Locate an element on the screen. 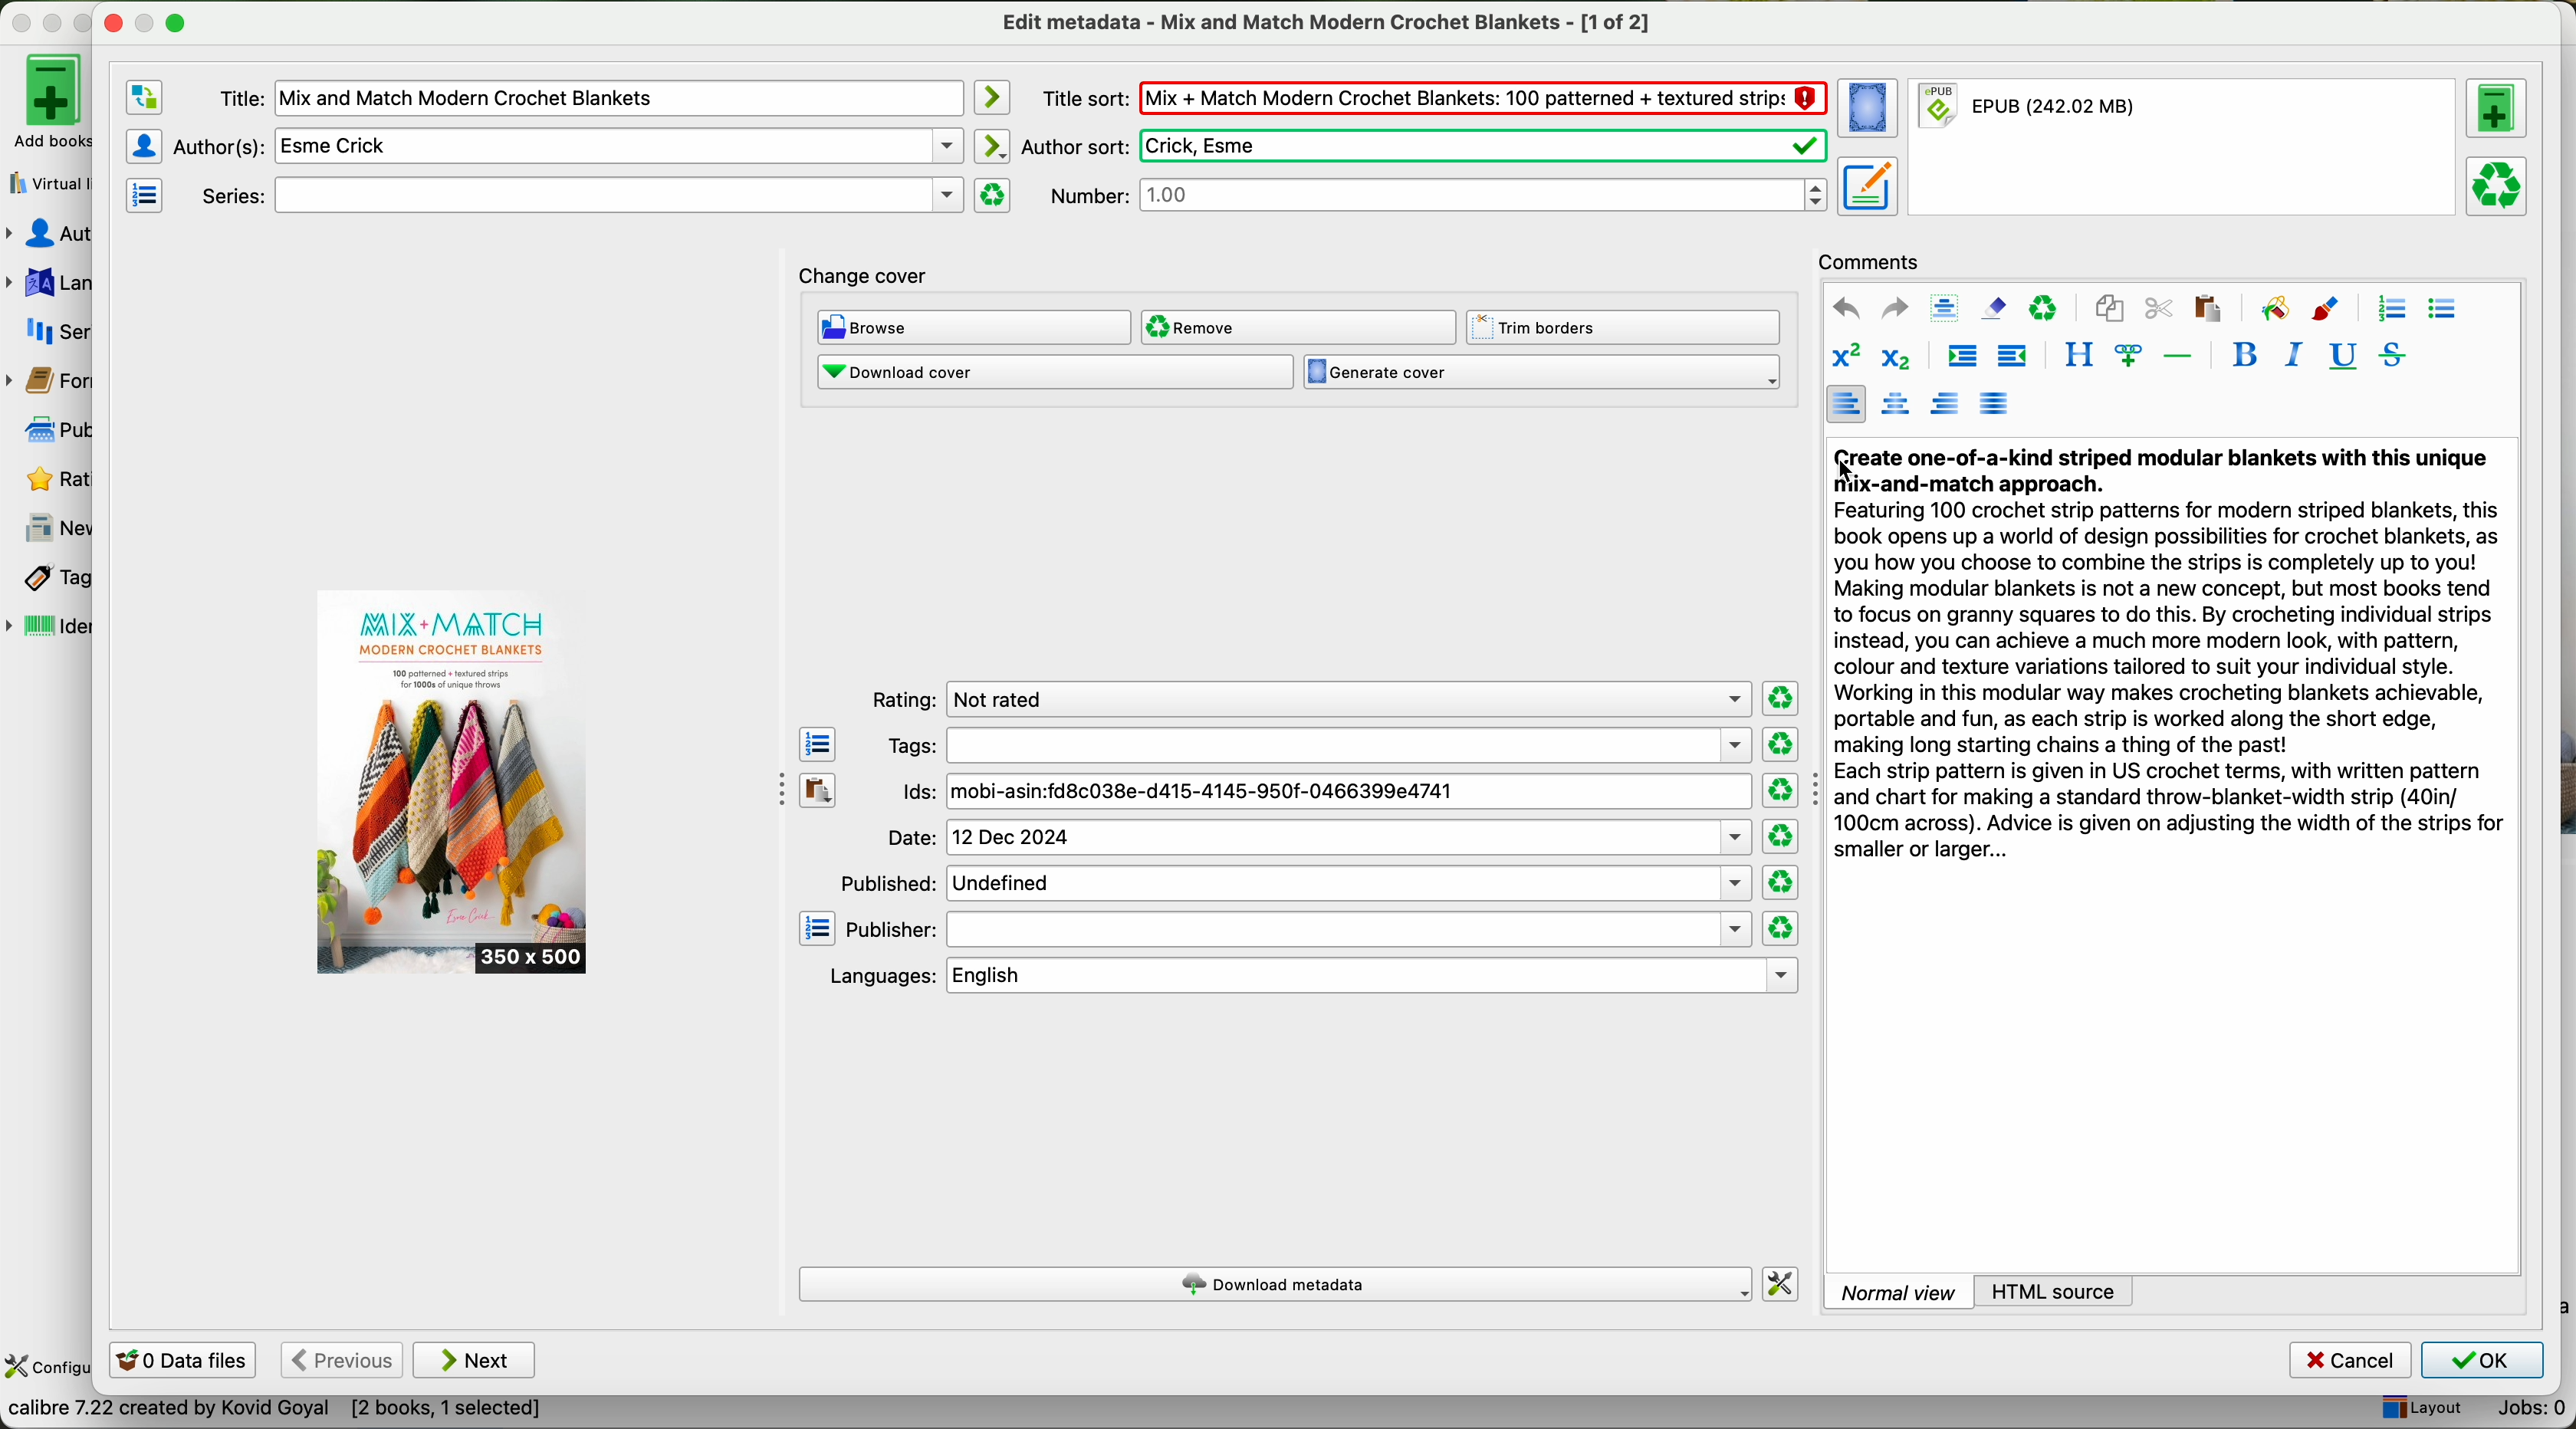  cancel is located at coordinates (2352, 1361).